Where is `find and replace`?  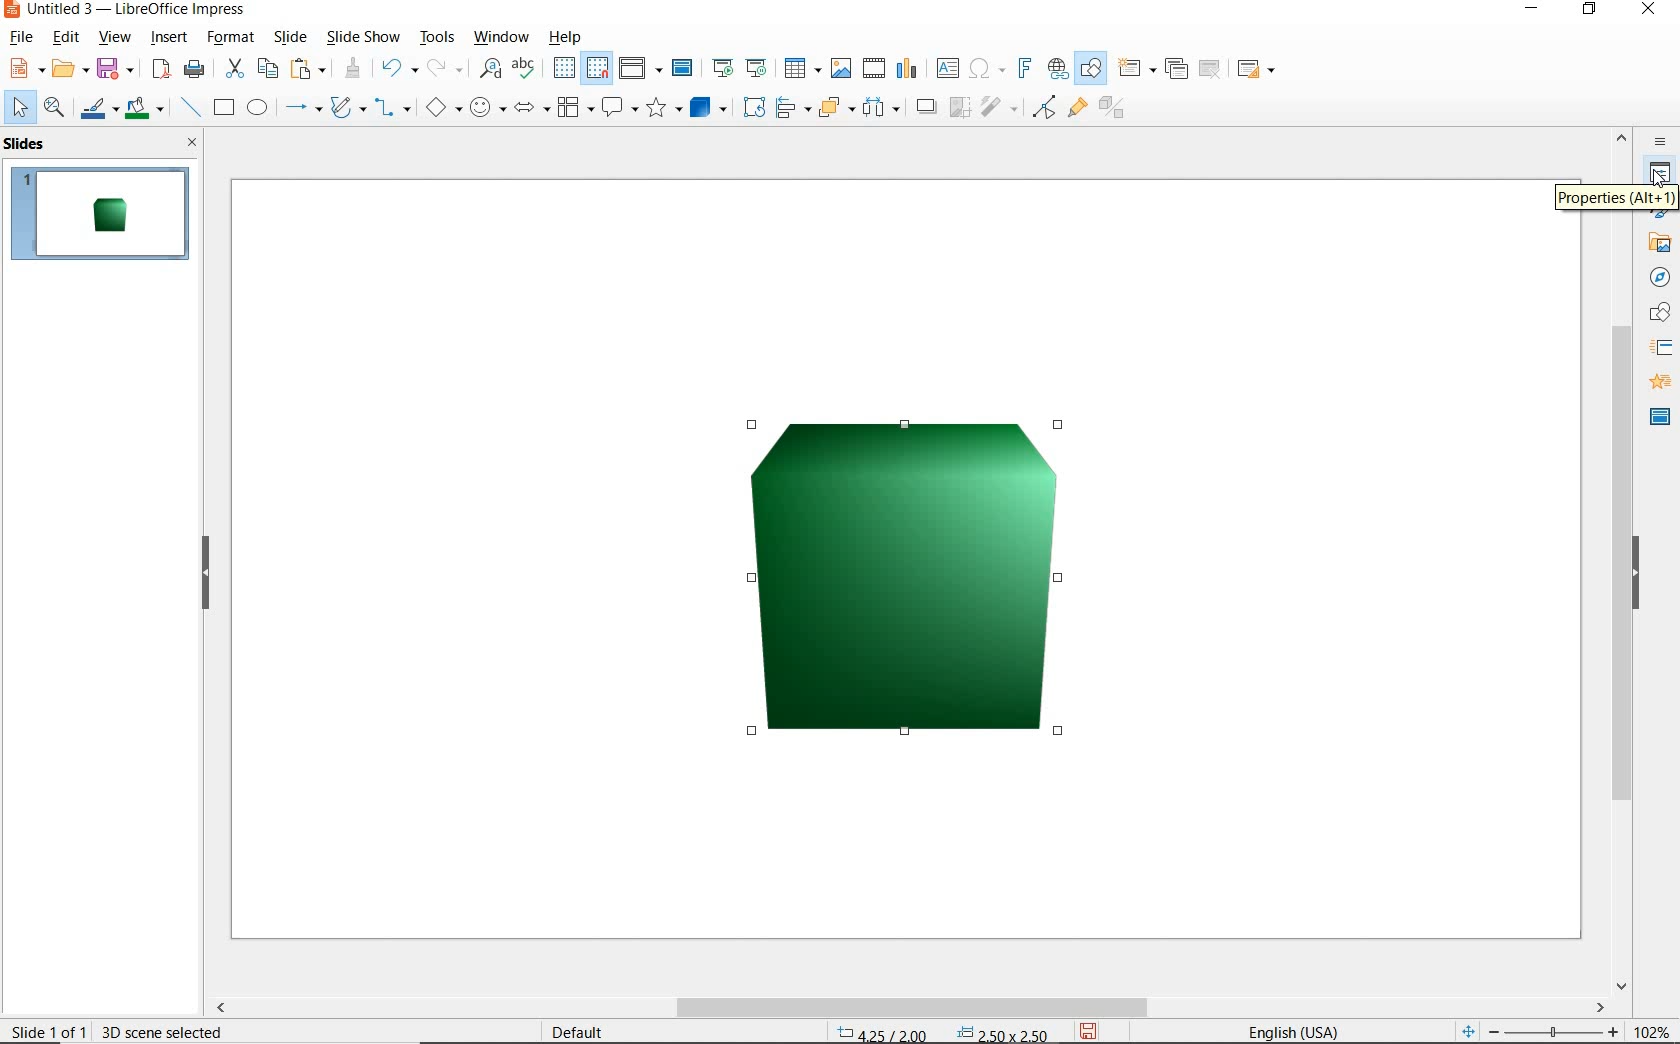
find and replace is located at coordinates (488, 69).